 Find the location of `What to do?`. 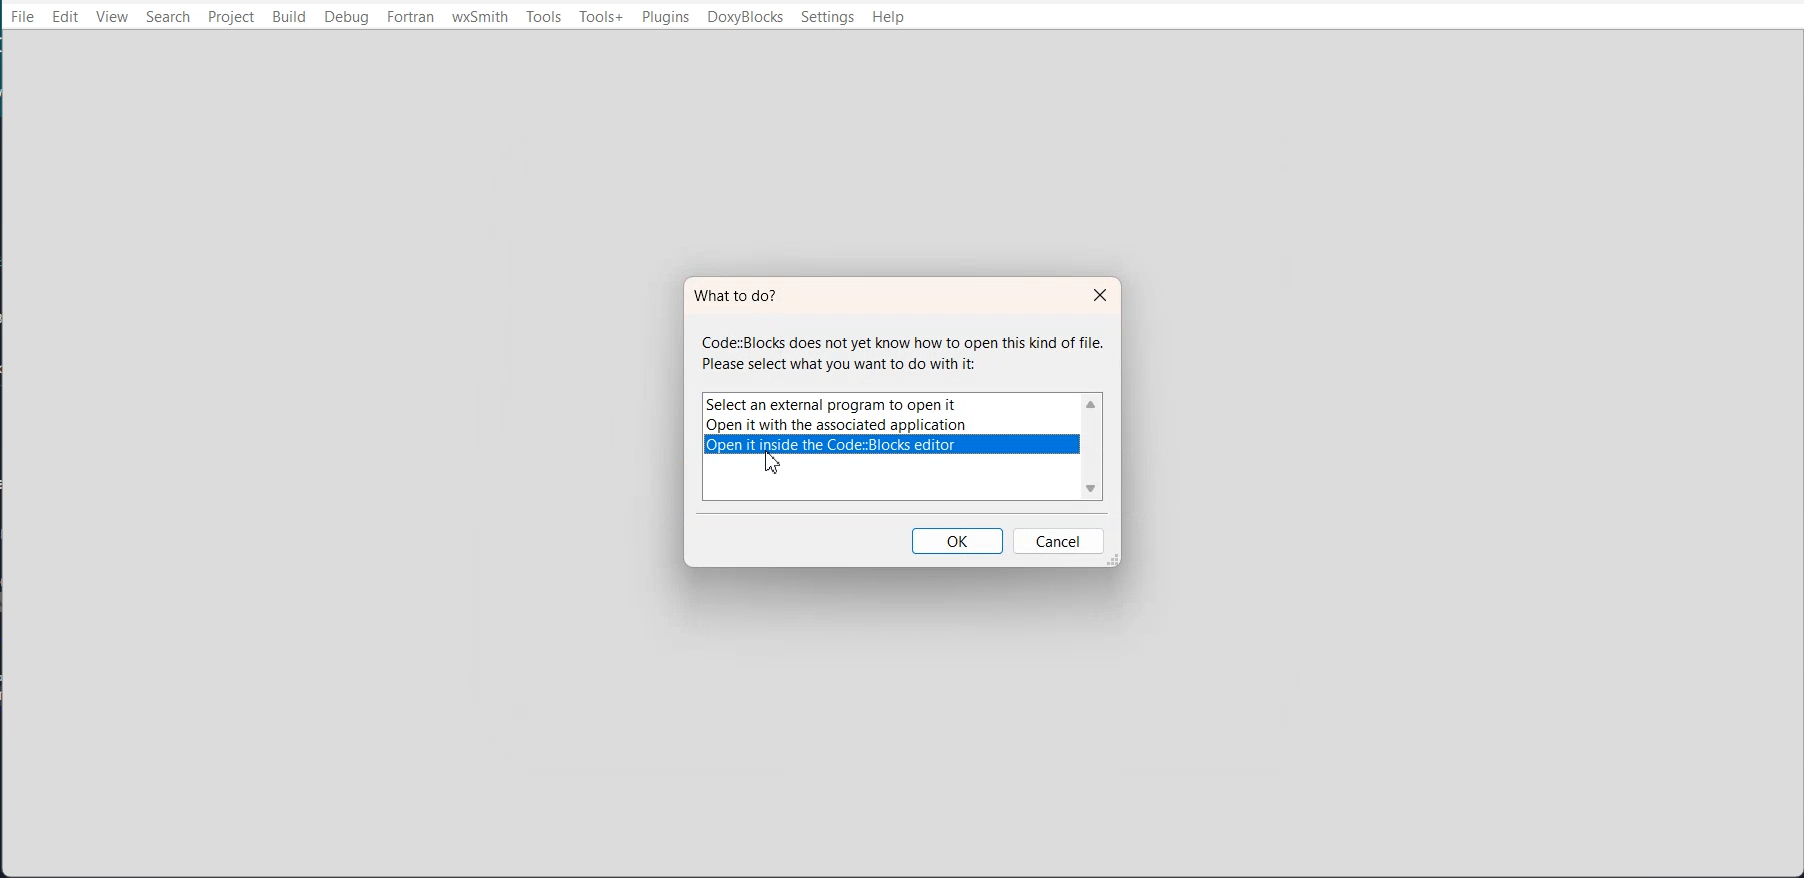

What to do? is located at coordinates (739, 295).